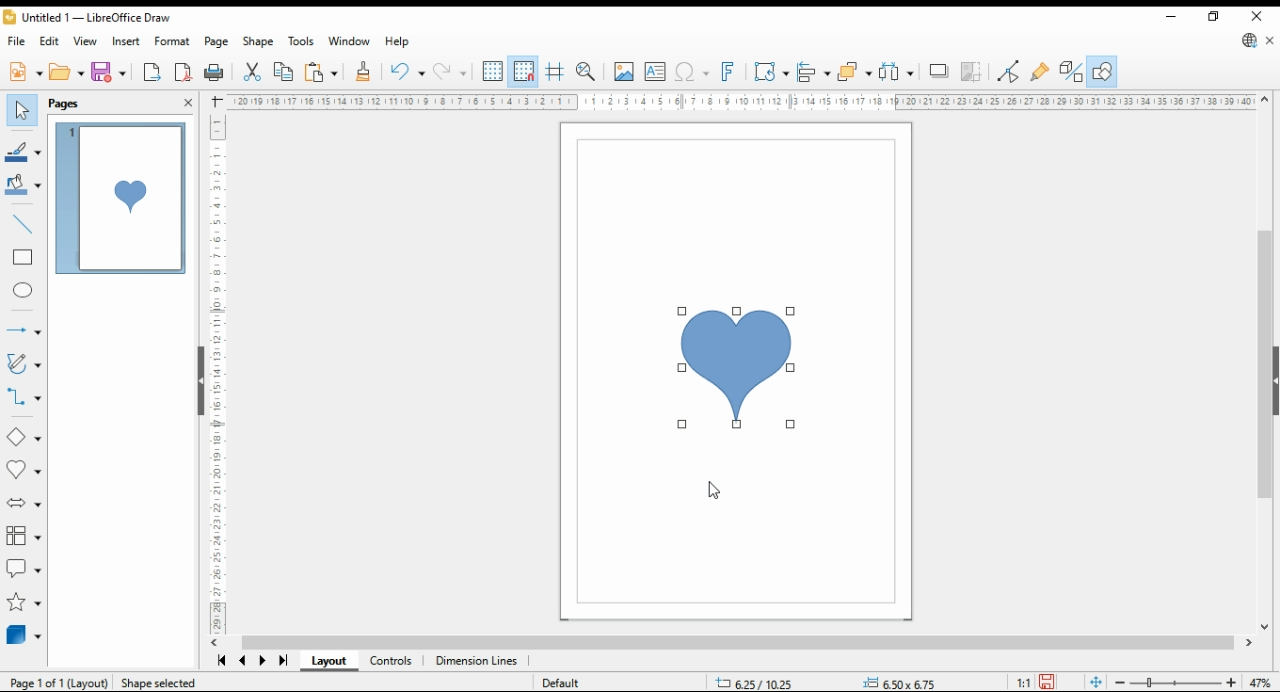 The height and width of the screenshot is (692, 1280). What do you see at coordinates (524, 70) in the screenshot?
I see `snap to grid` at bounding box center [524, 70].